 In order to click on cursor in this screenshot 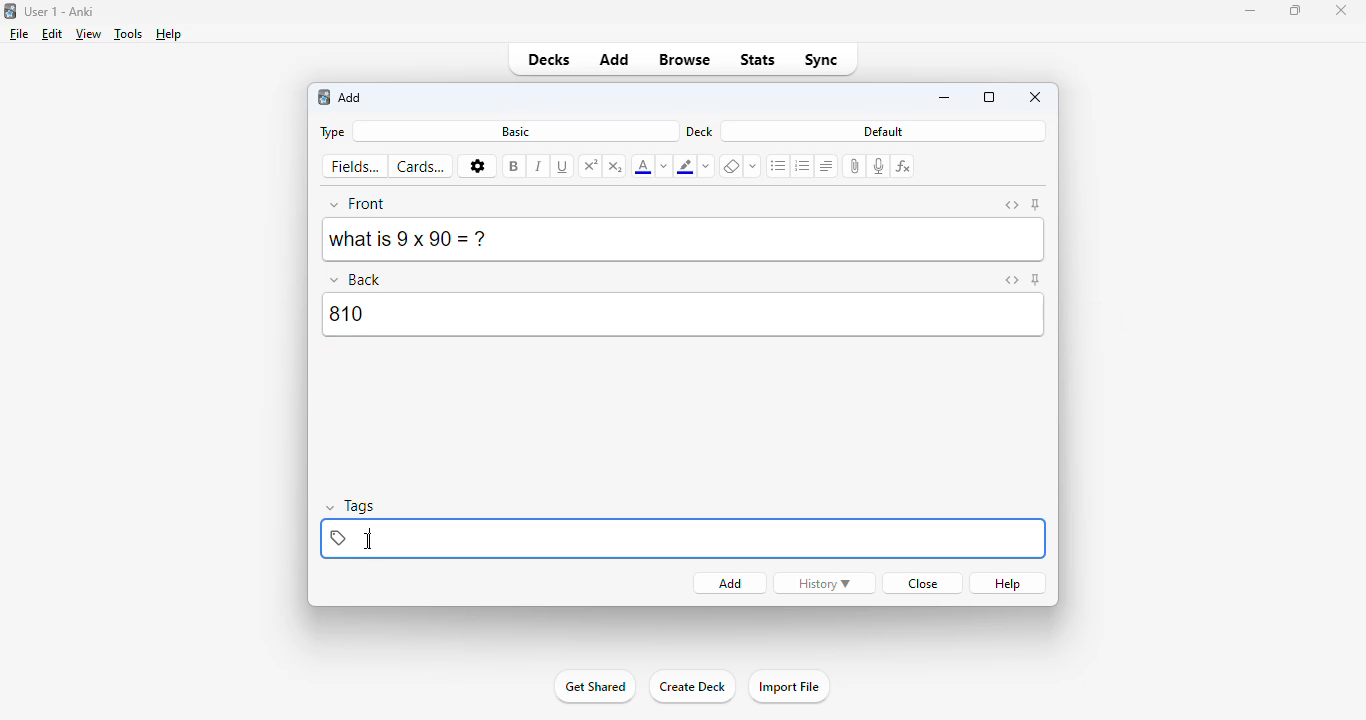, I will do `click(371, 540)`.